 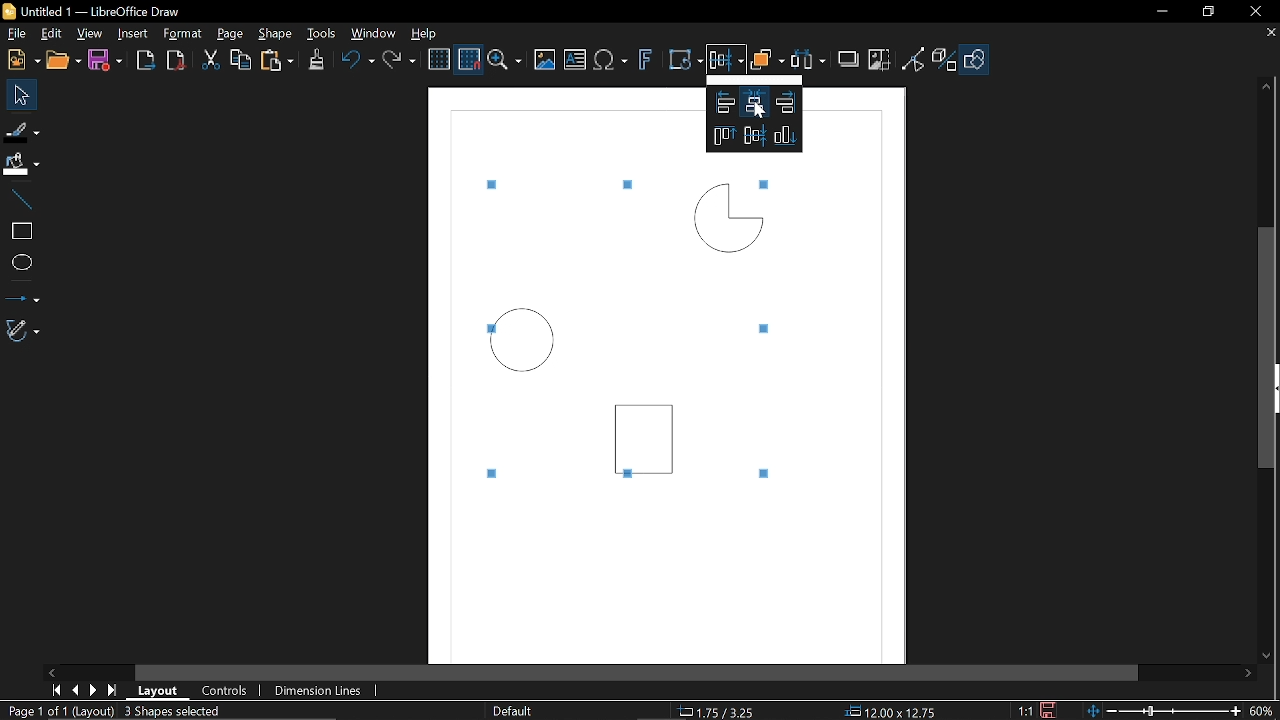 I want to click on Horizontal scrollbar, so click(x=638, y=670).